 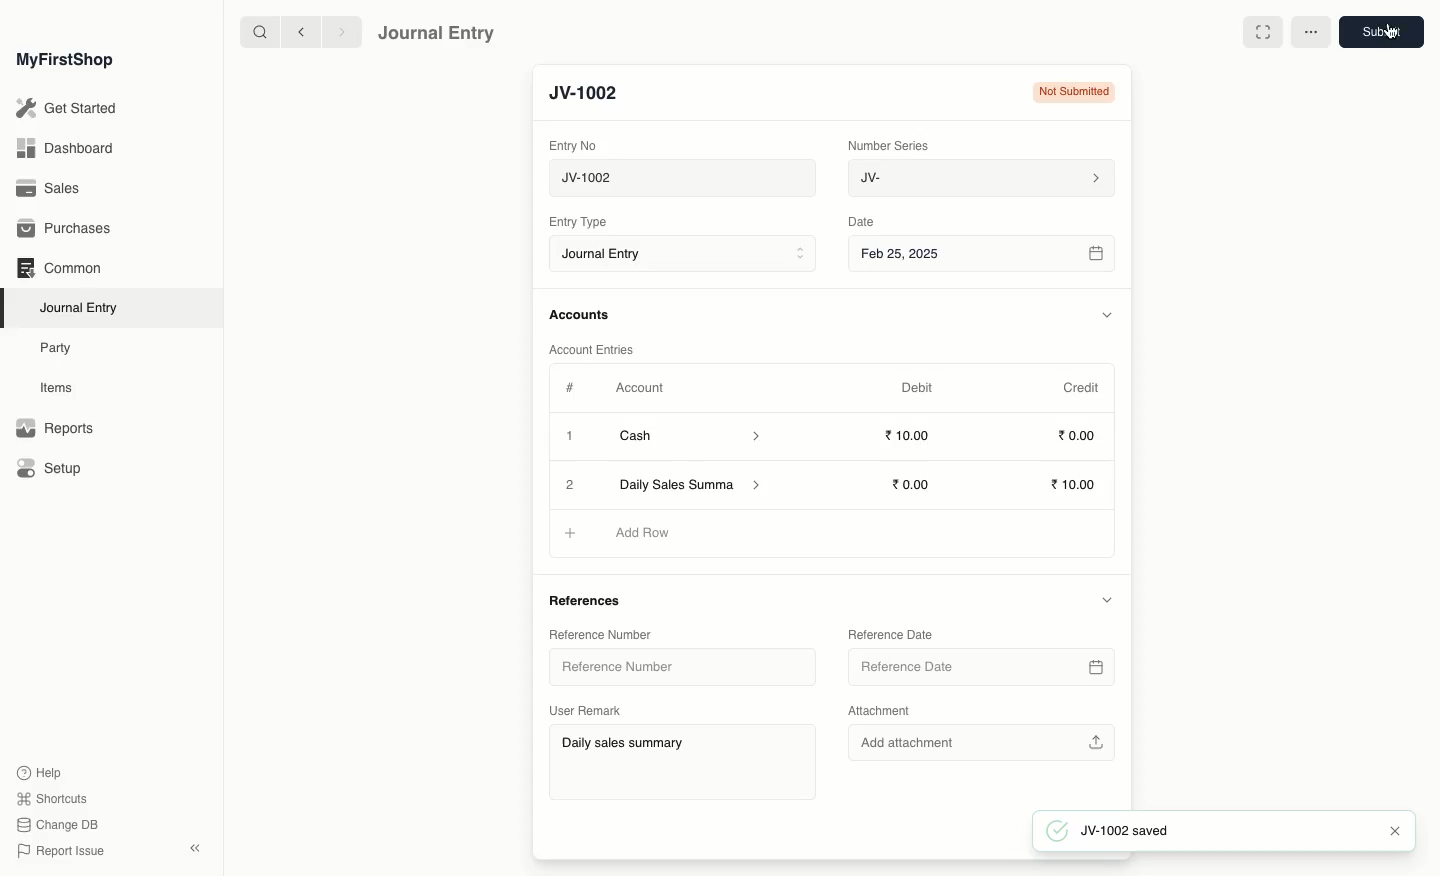 I want to click on ‘Number Series, so click(x=889, y=144).